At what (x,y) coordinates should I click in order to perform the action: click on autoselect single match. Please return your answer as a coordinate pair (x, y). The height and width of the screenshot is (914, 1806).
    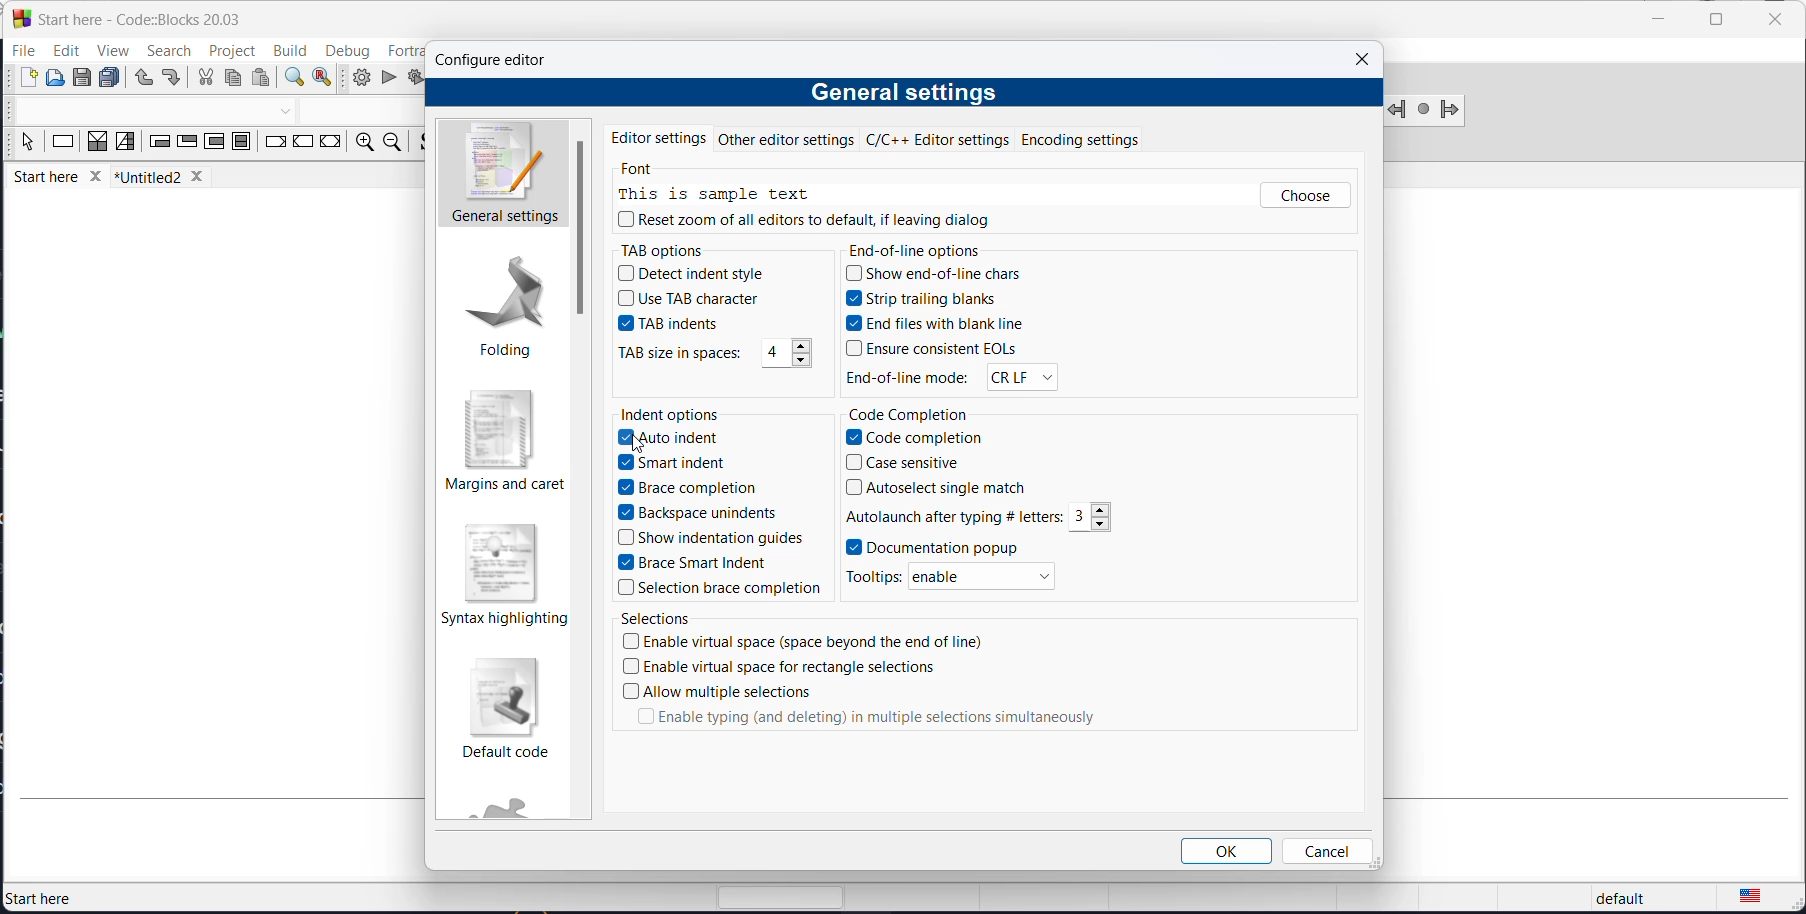
    Looking at the image, I should click on (947, 485).